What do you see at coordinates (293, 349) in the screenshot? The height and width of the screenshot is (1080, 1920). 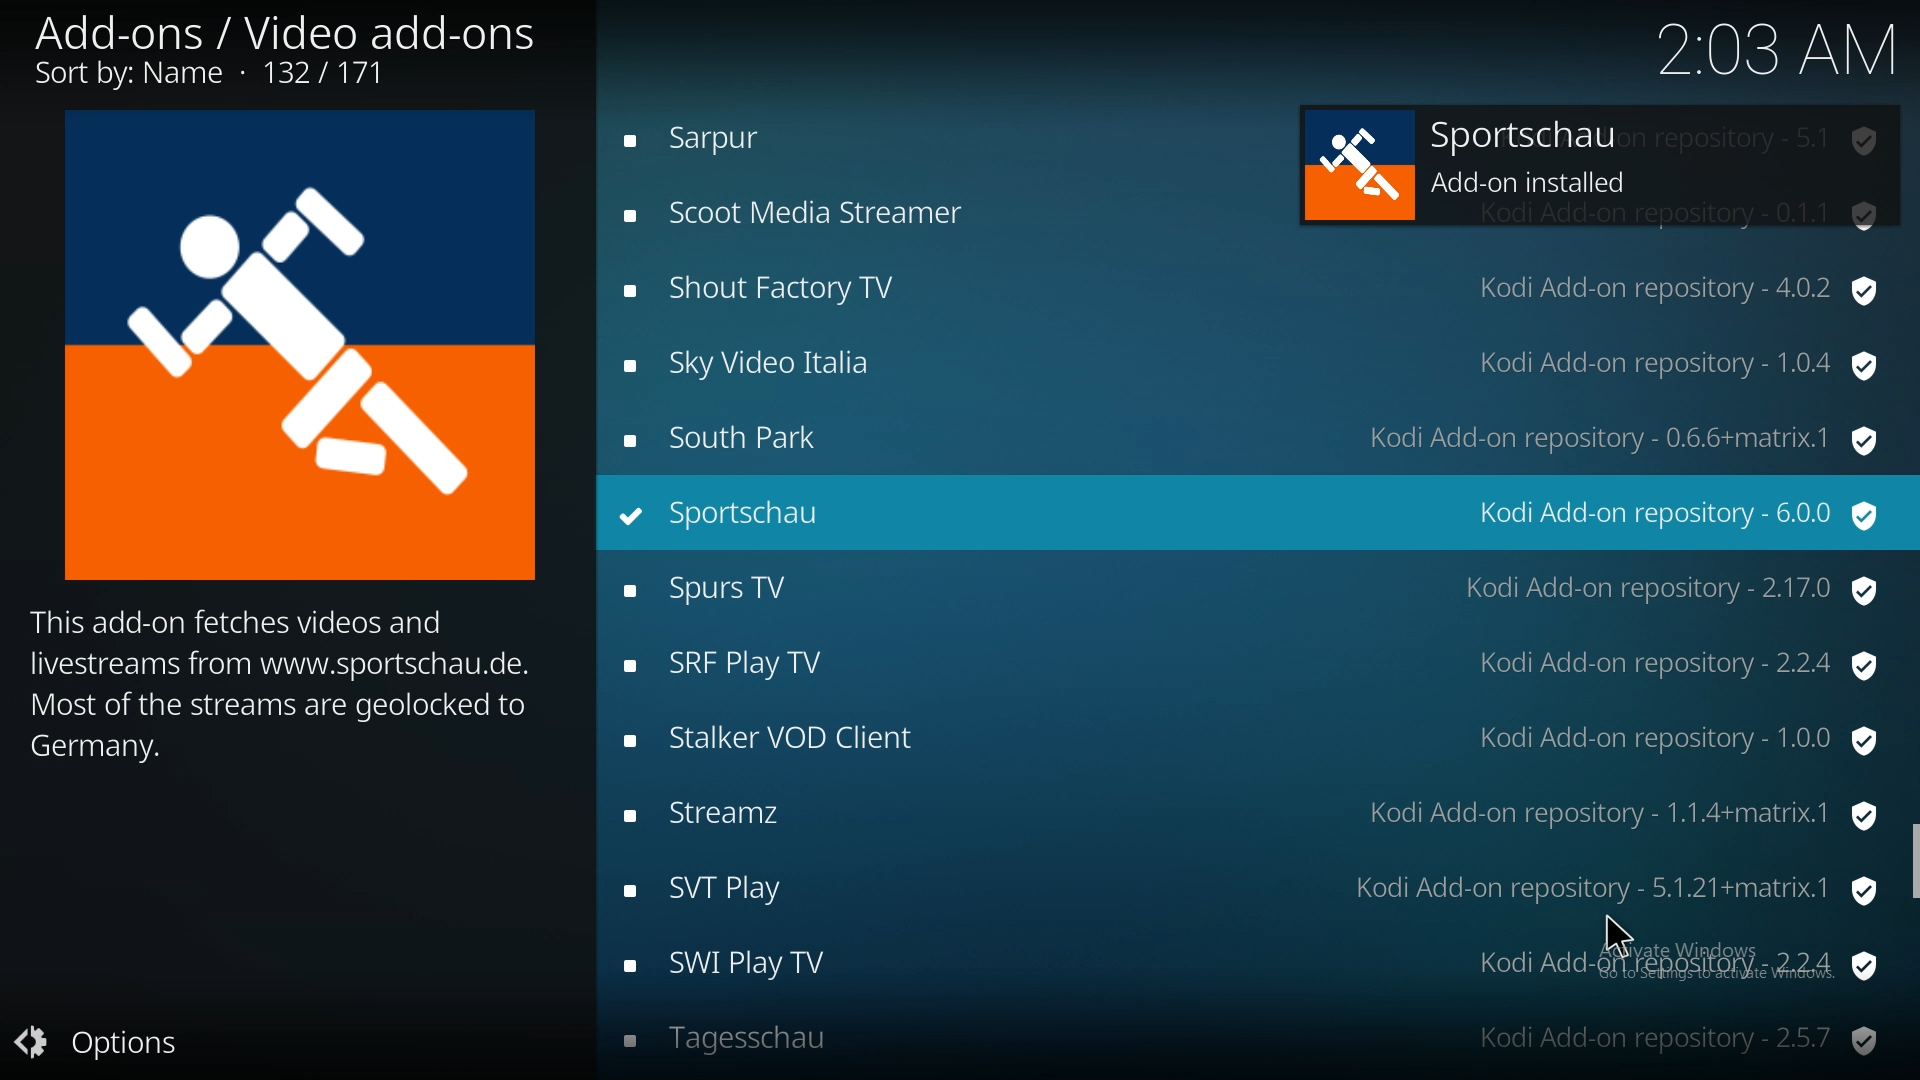 I see `Icon` at bounding box center [293, 349].